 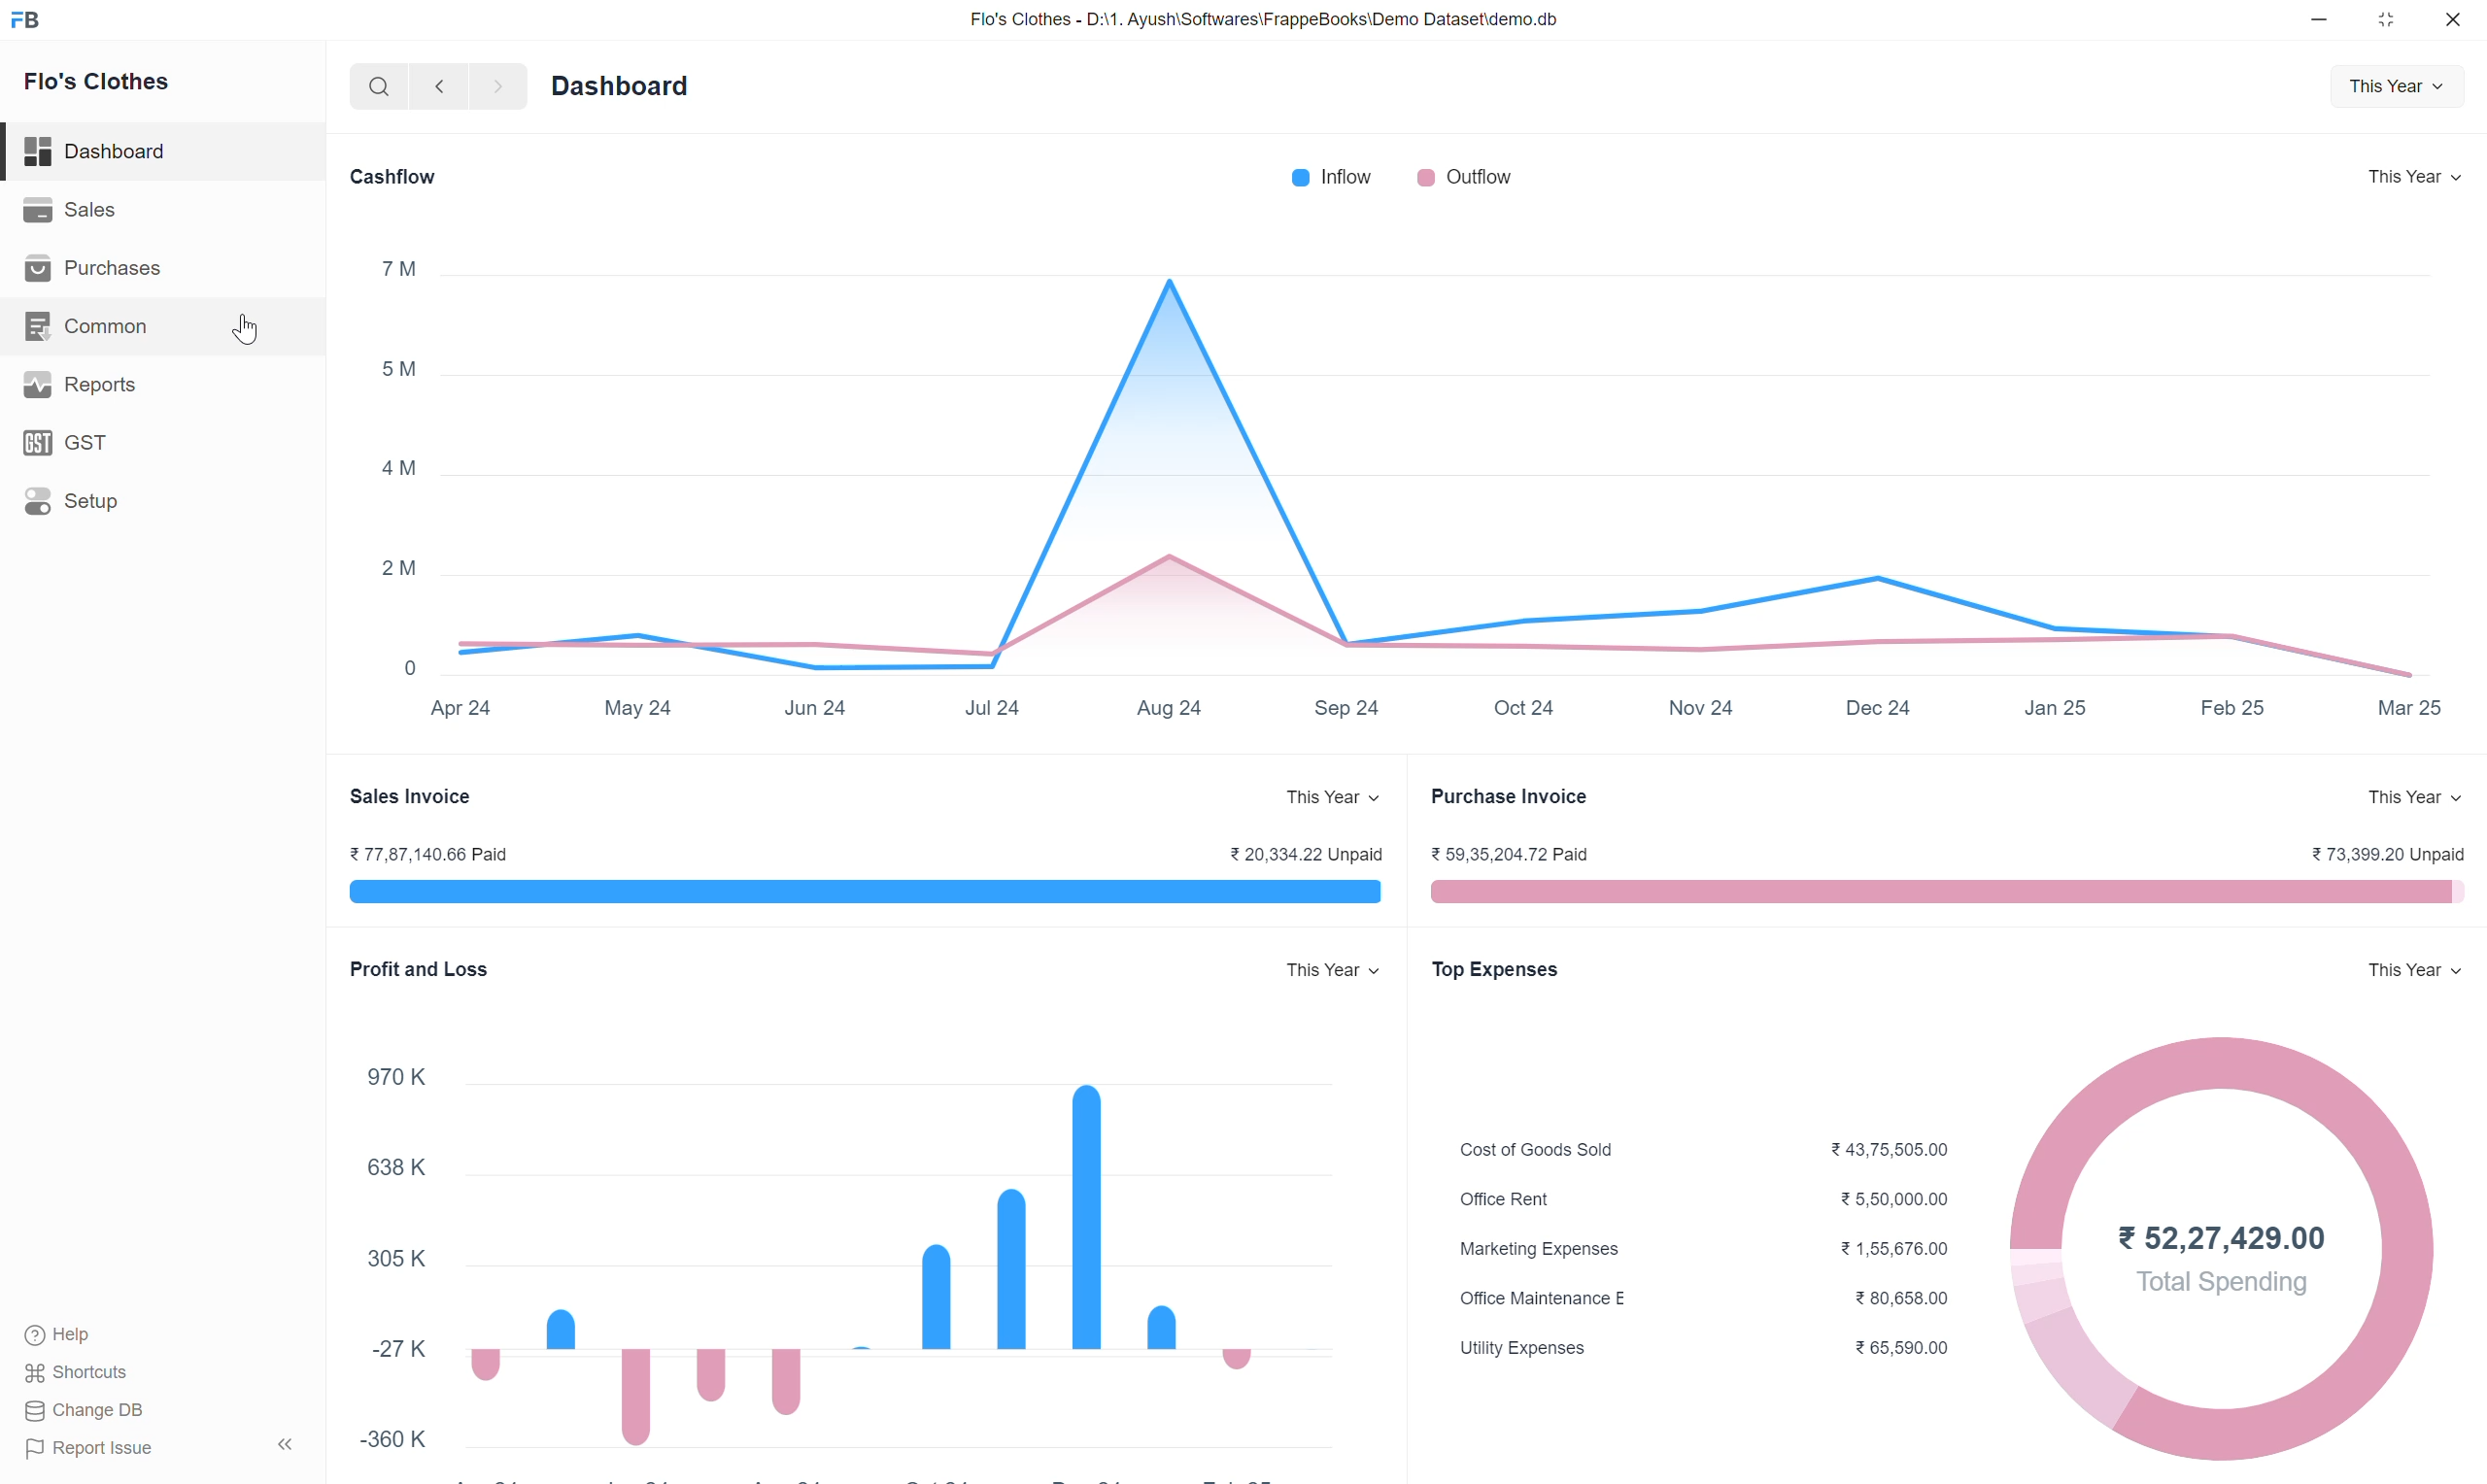 I want to click on Shortcuts, so click(x=84, y=1375).